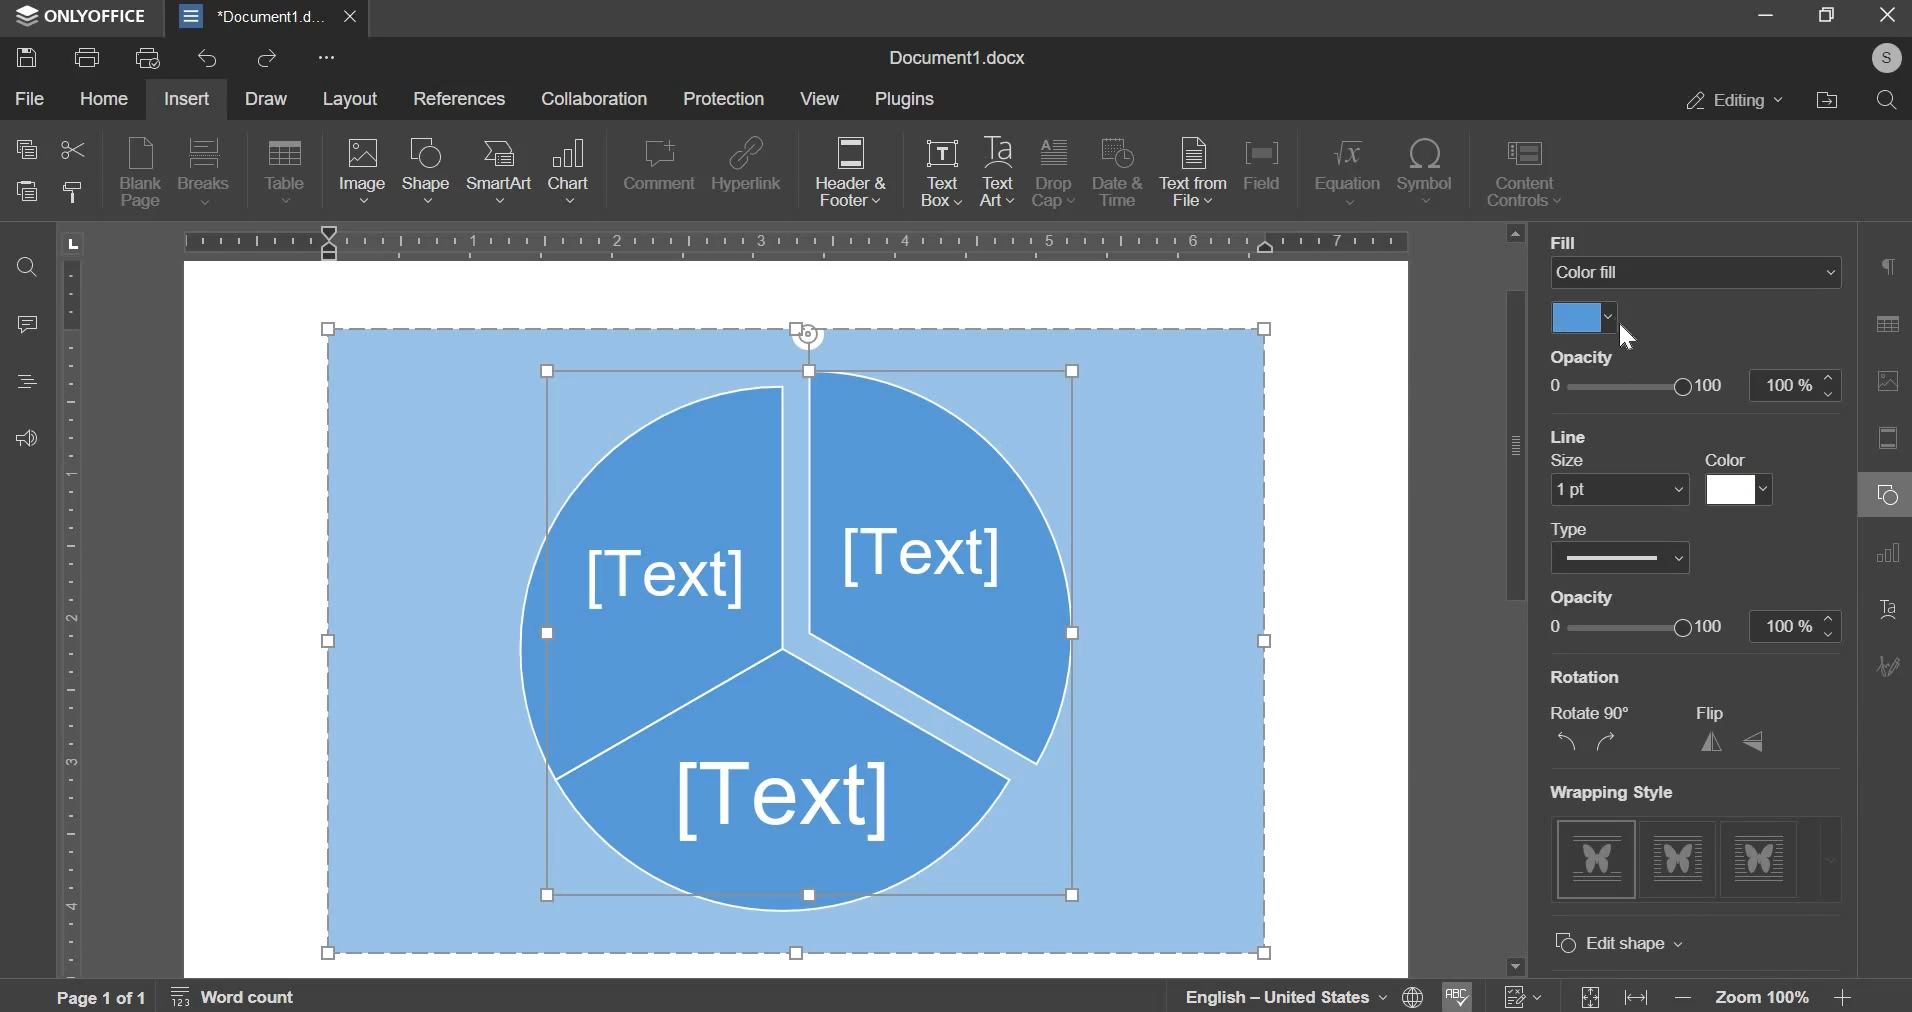  What do you see at coordinates (29, 326) in the screenshot?
I see `comment panel` at bounding box center [29, 326].